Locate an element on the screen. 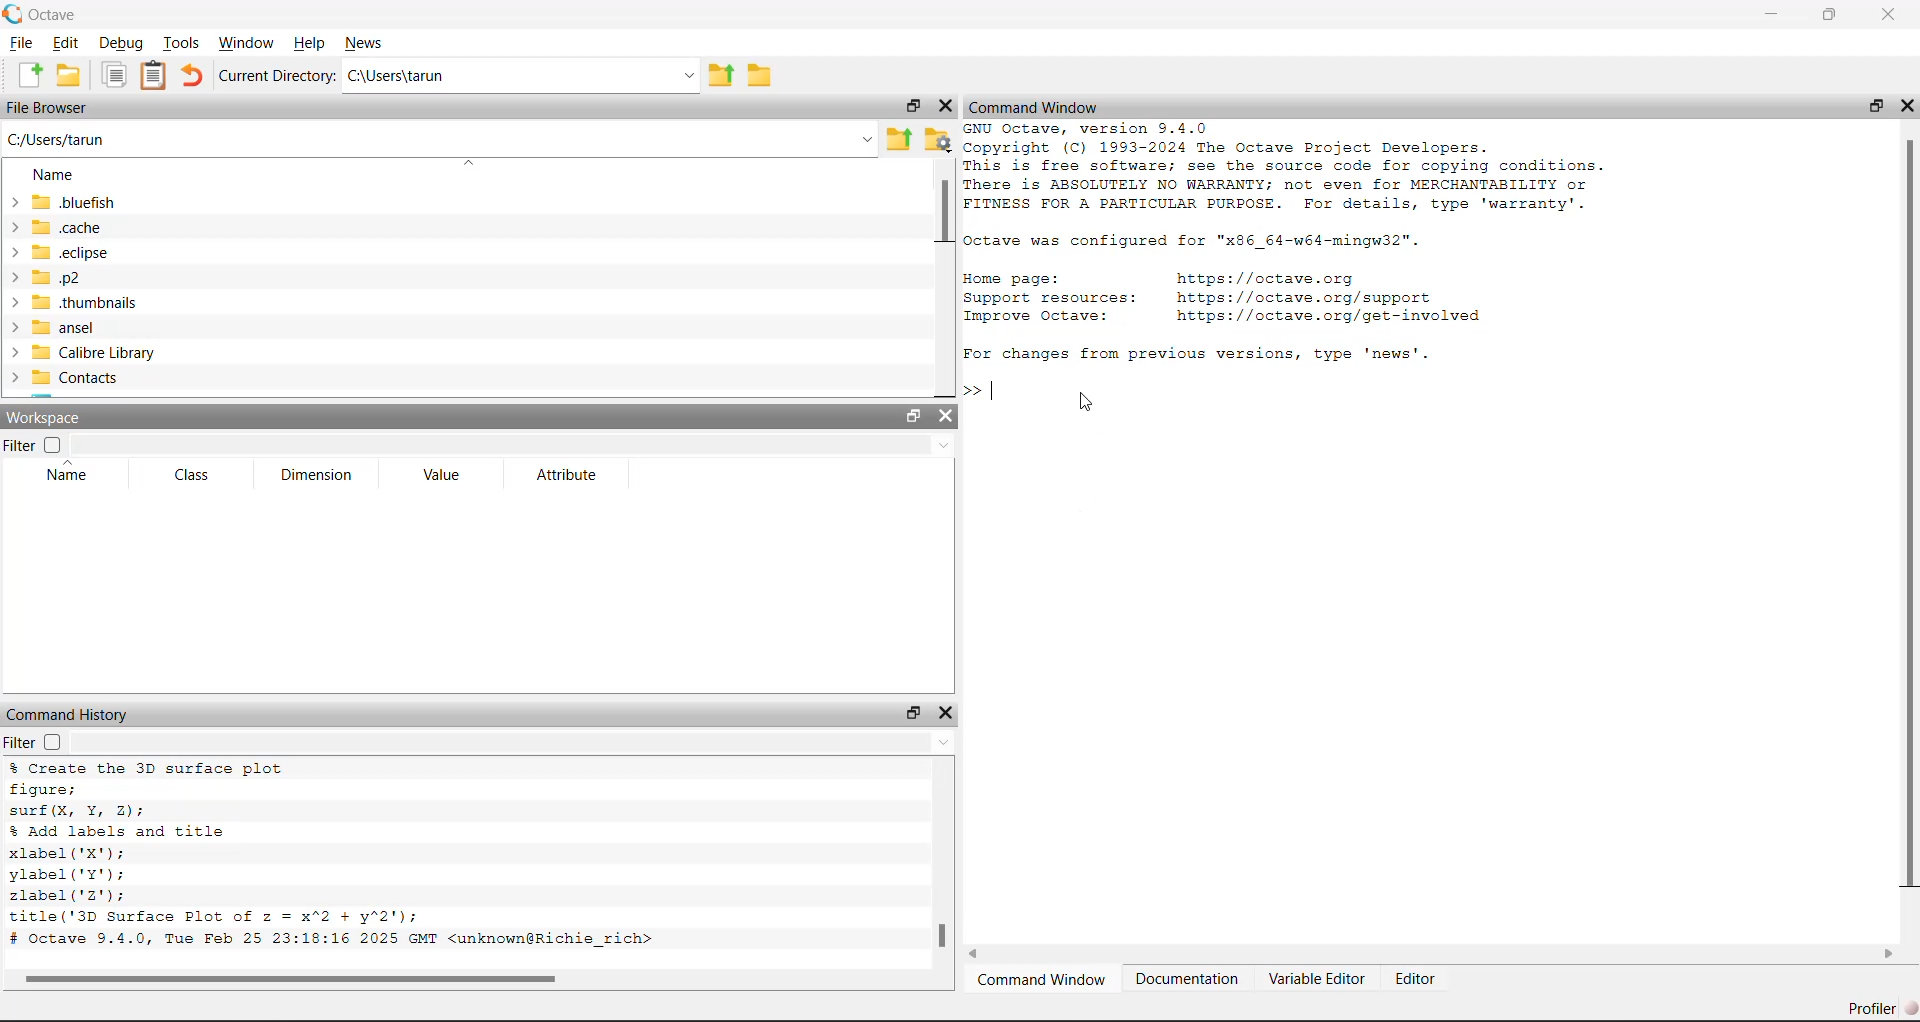  Restore Down is located at coordinates (914, 713).